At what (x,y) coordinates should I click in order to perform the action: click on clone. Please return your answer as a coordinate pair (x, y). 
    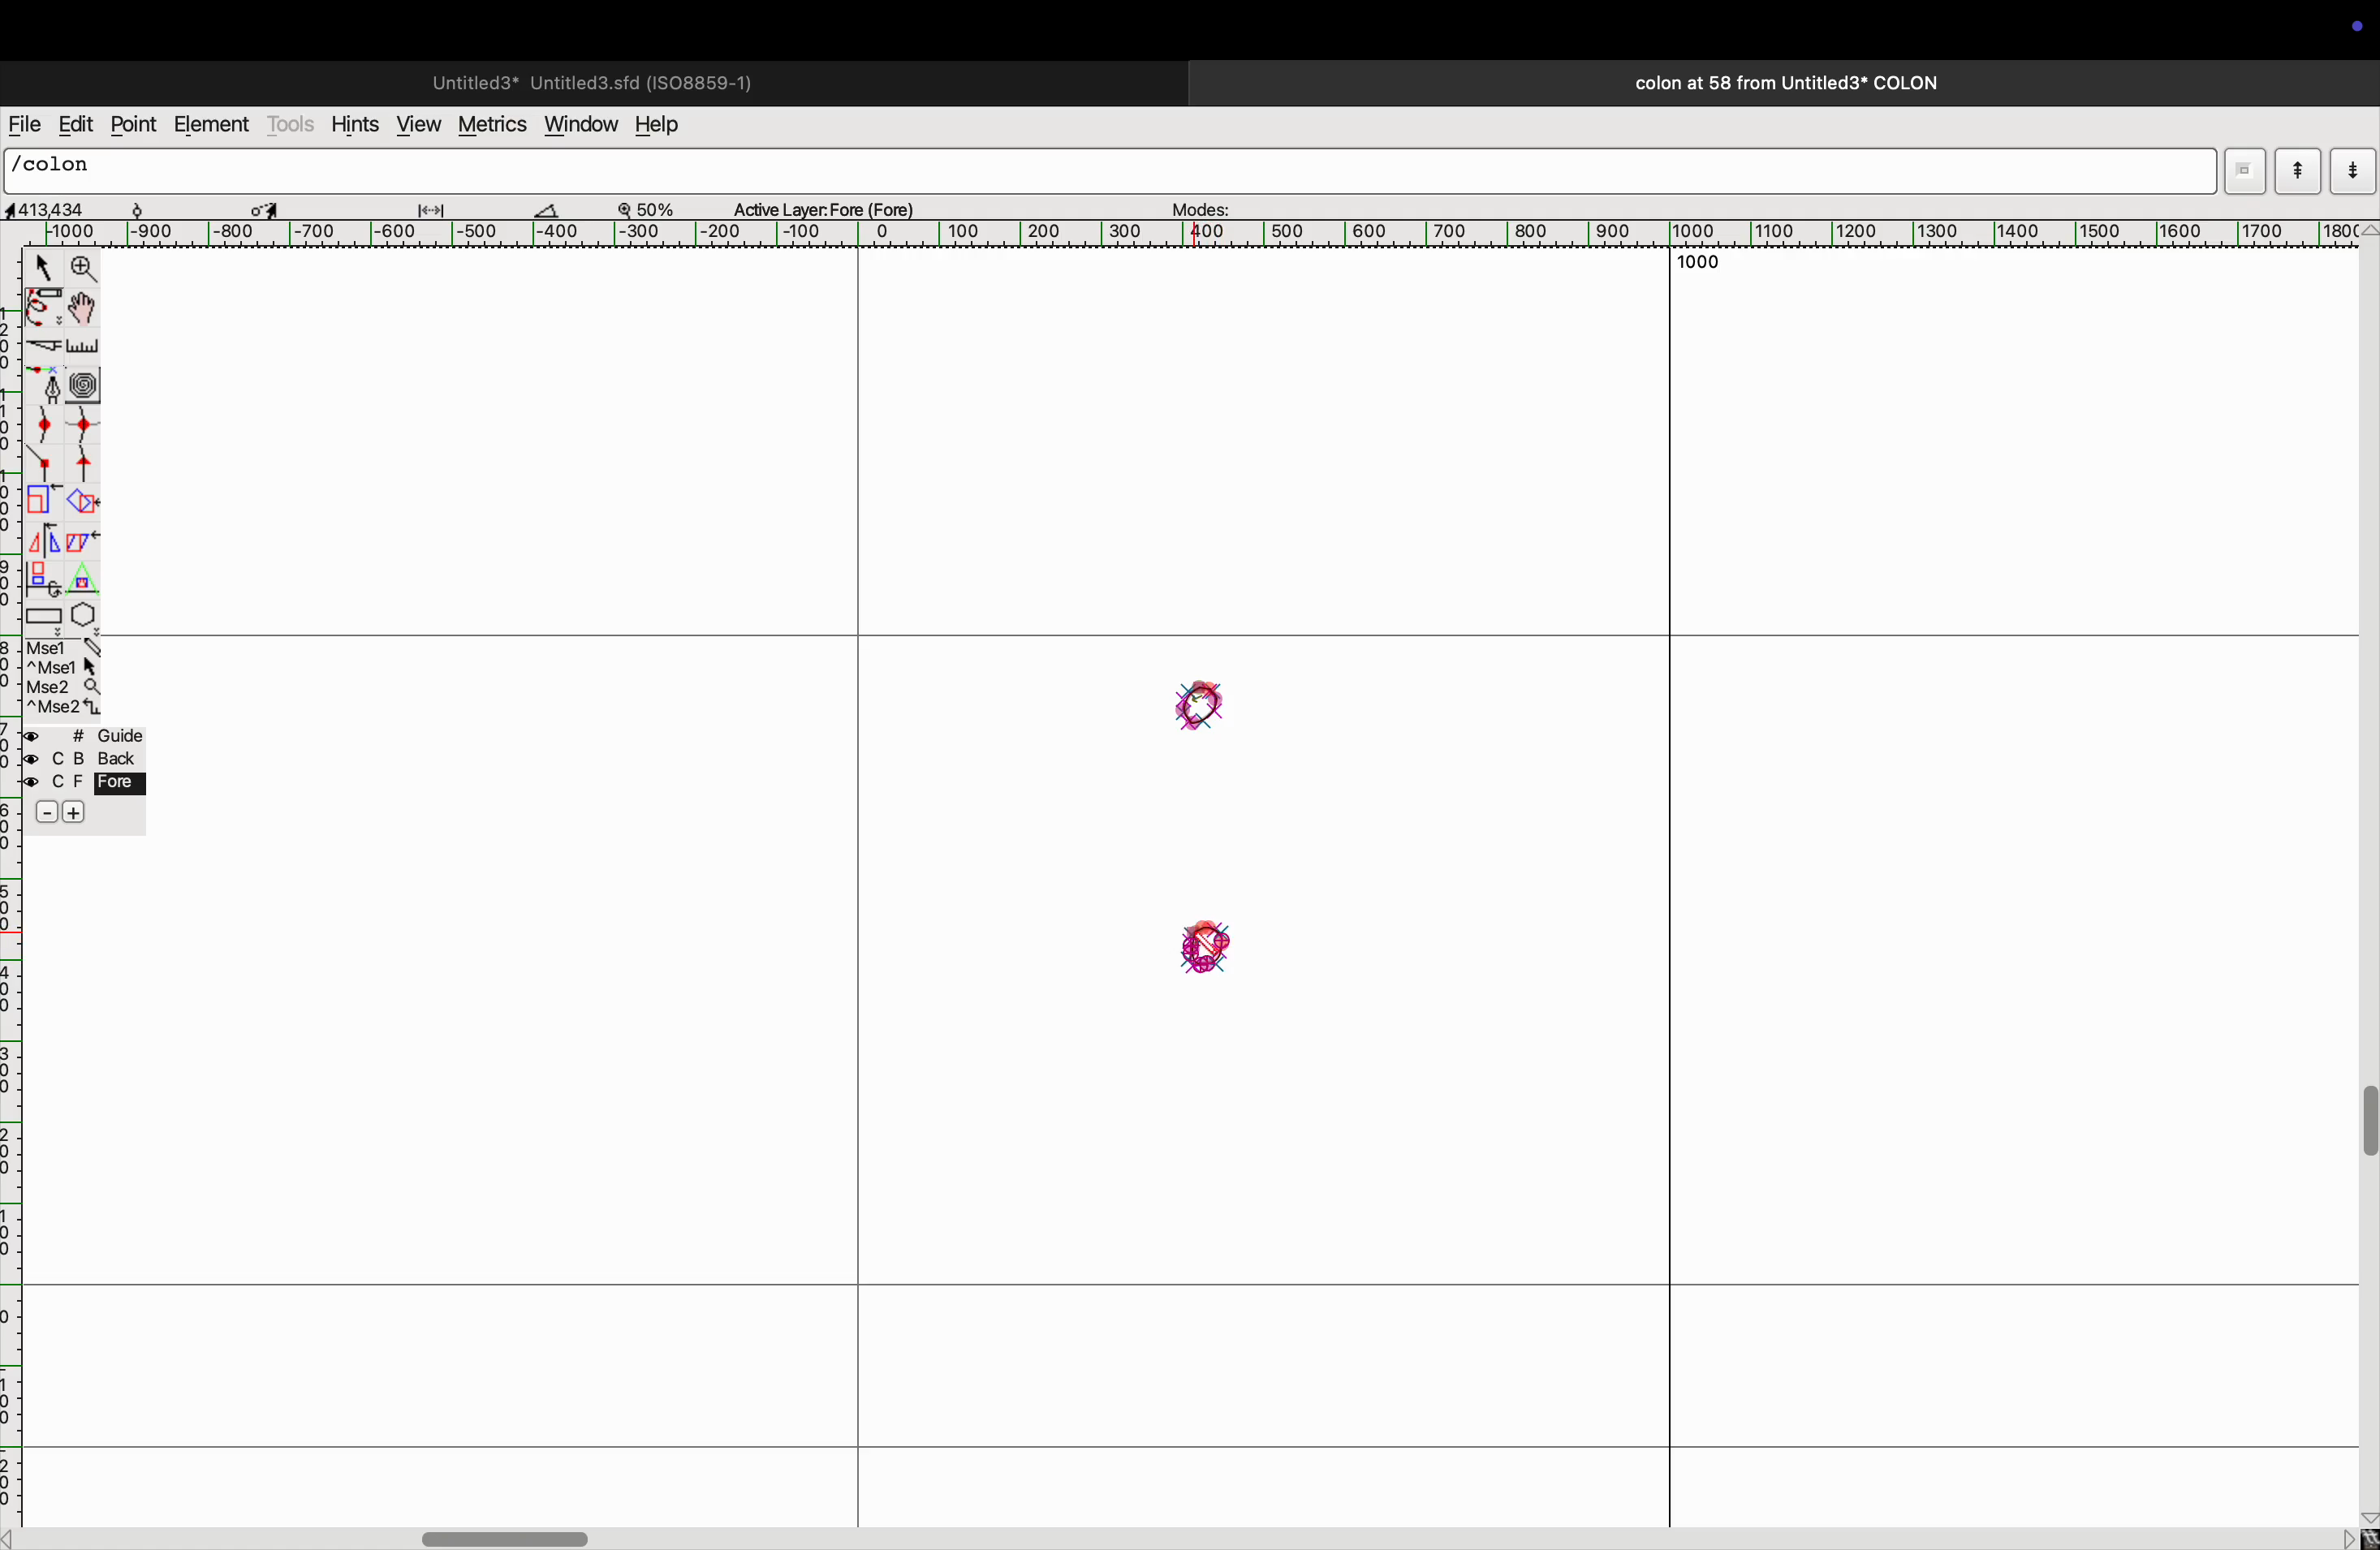
    Looking at the image, I should click on (45, 578).